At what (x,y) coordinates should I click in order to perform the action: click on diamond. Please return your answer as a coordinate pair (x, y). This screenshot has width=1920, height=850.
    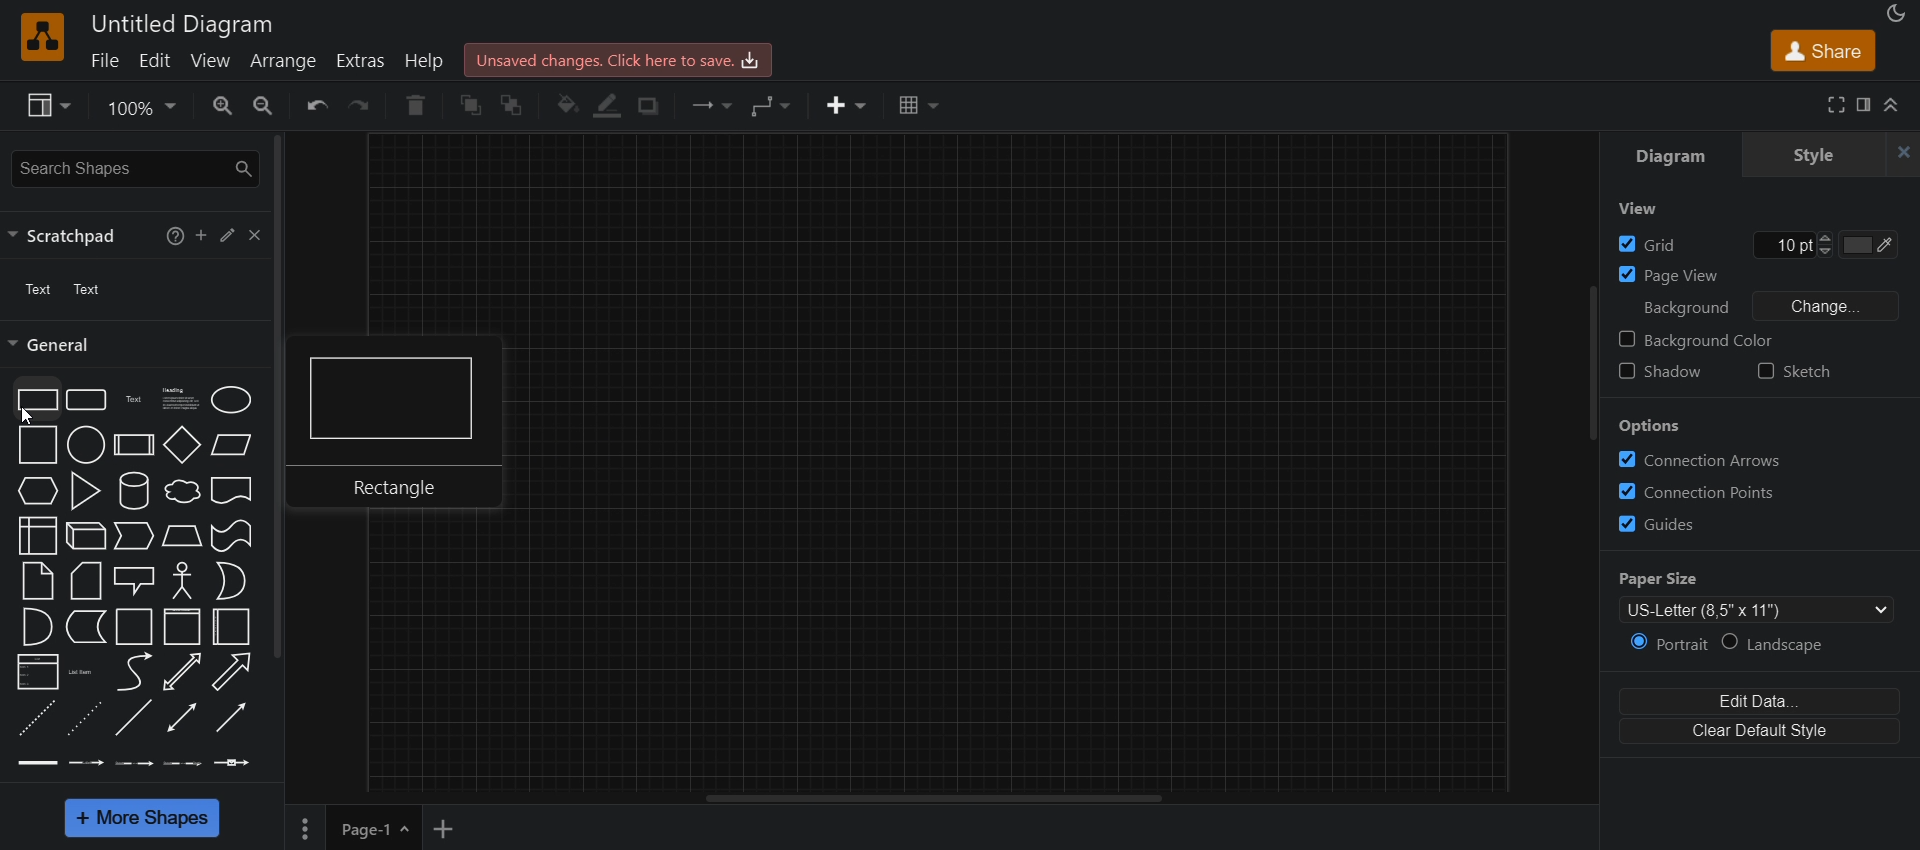
    Looking at the image, I should click on (184, 443).